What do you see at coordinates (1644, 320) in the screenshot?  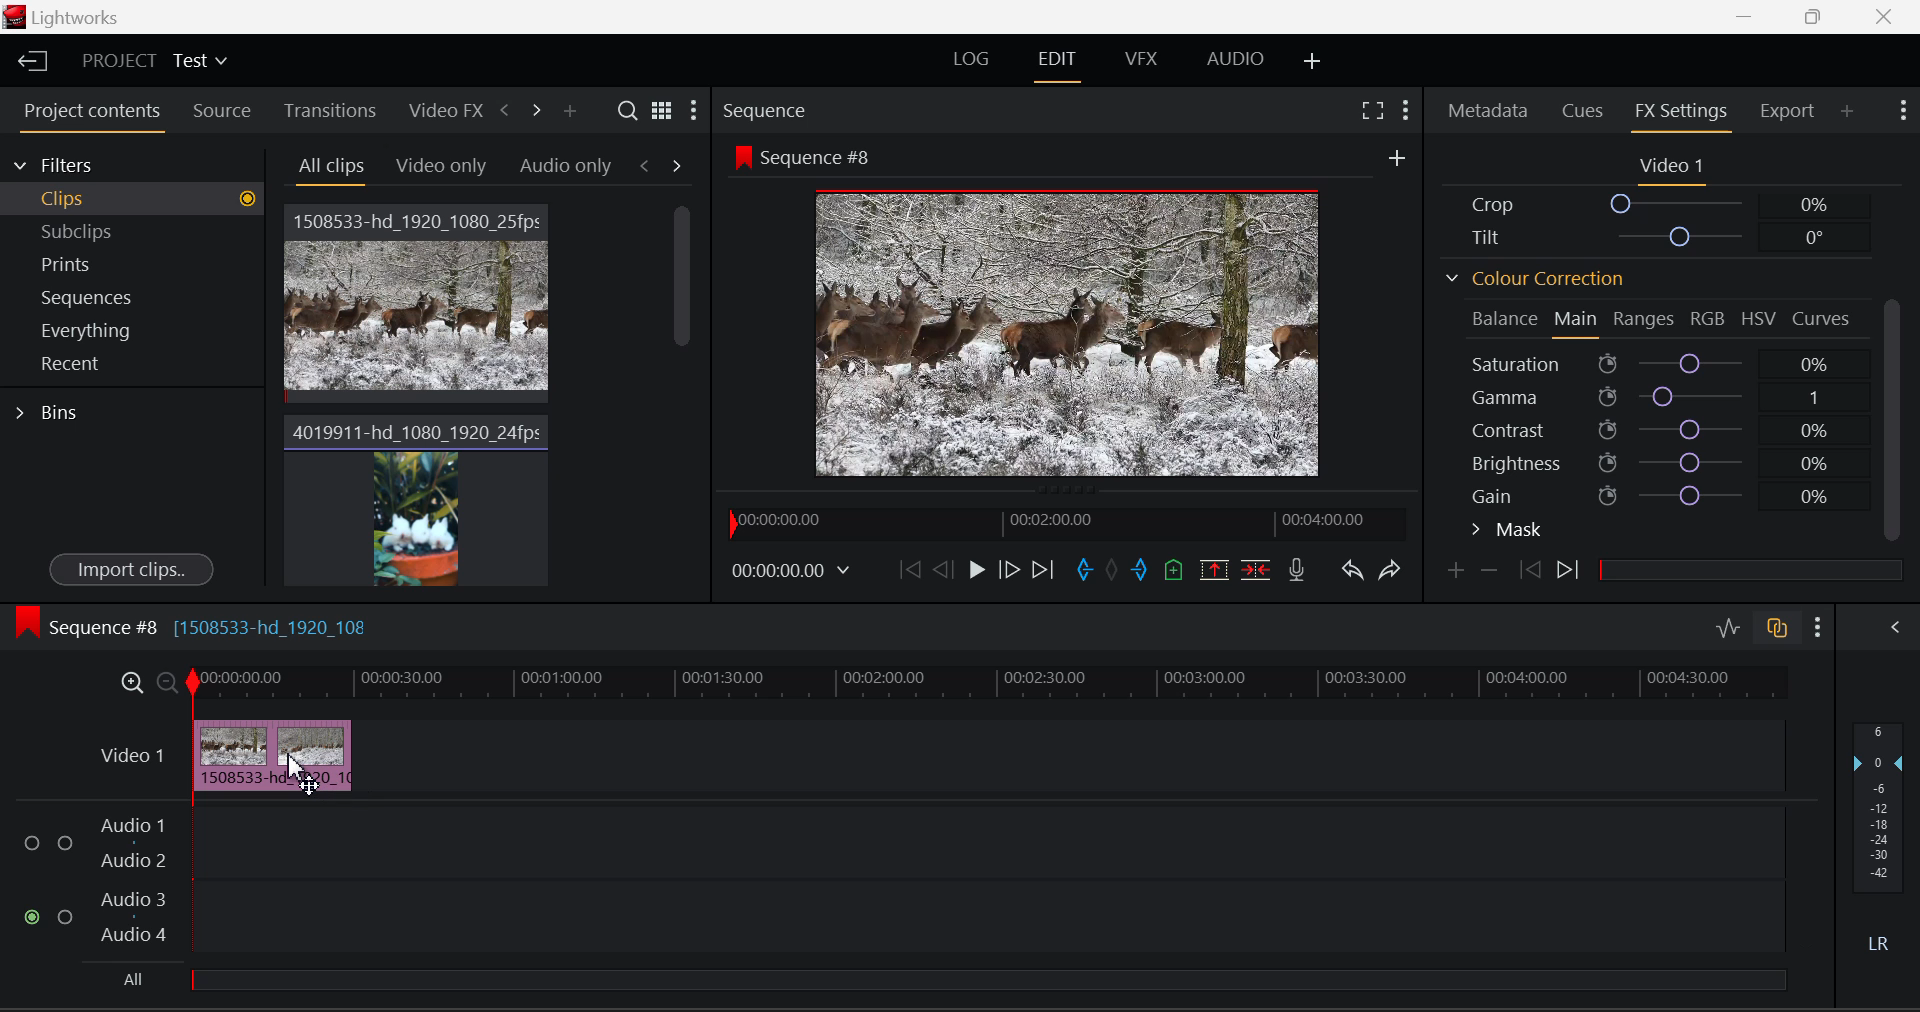 I see `Ranges` at bounding box center [1644, 320].